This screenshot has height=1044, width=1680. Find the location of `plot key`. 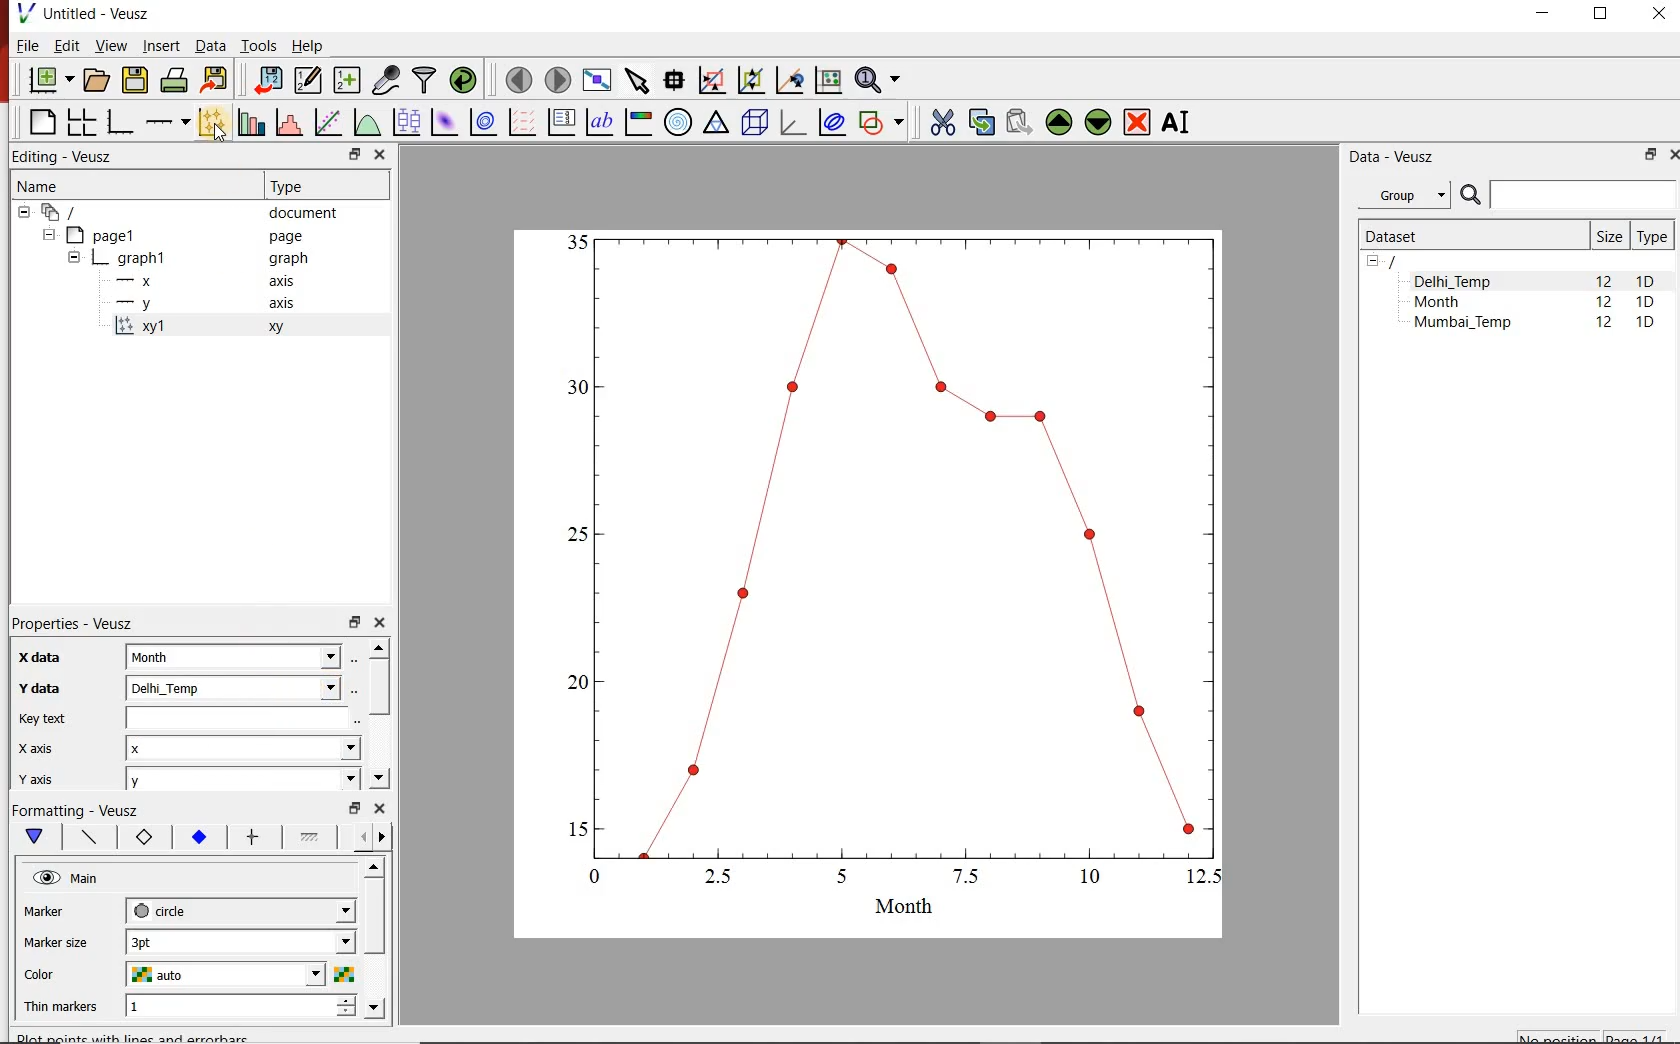

plot key is located at coordinates (560, 123).